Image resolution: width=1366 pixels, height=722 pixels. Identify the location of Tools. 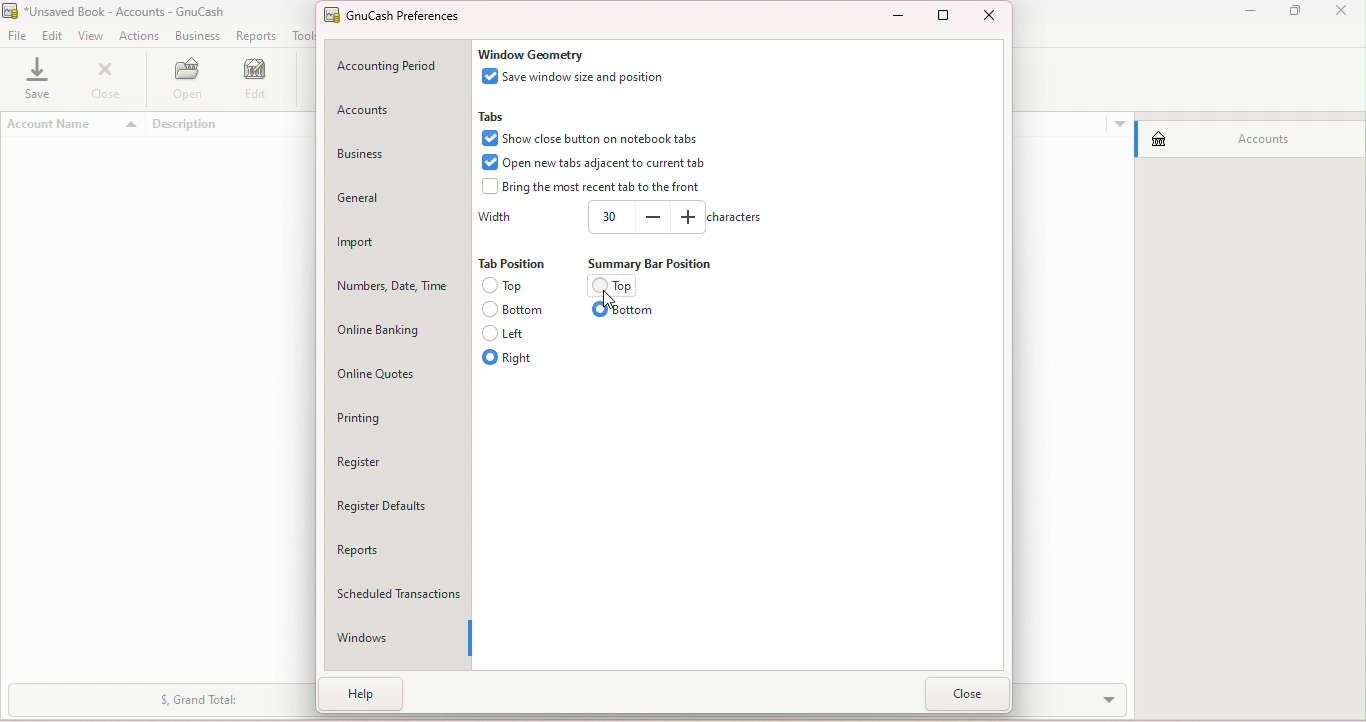
(306, 35).